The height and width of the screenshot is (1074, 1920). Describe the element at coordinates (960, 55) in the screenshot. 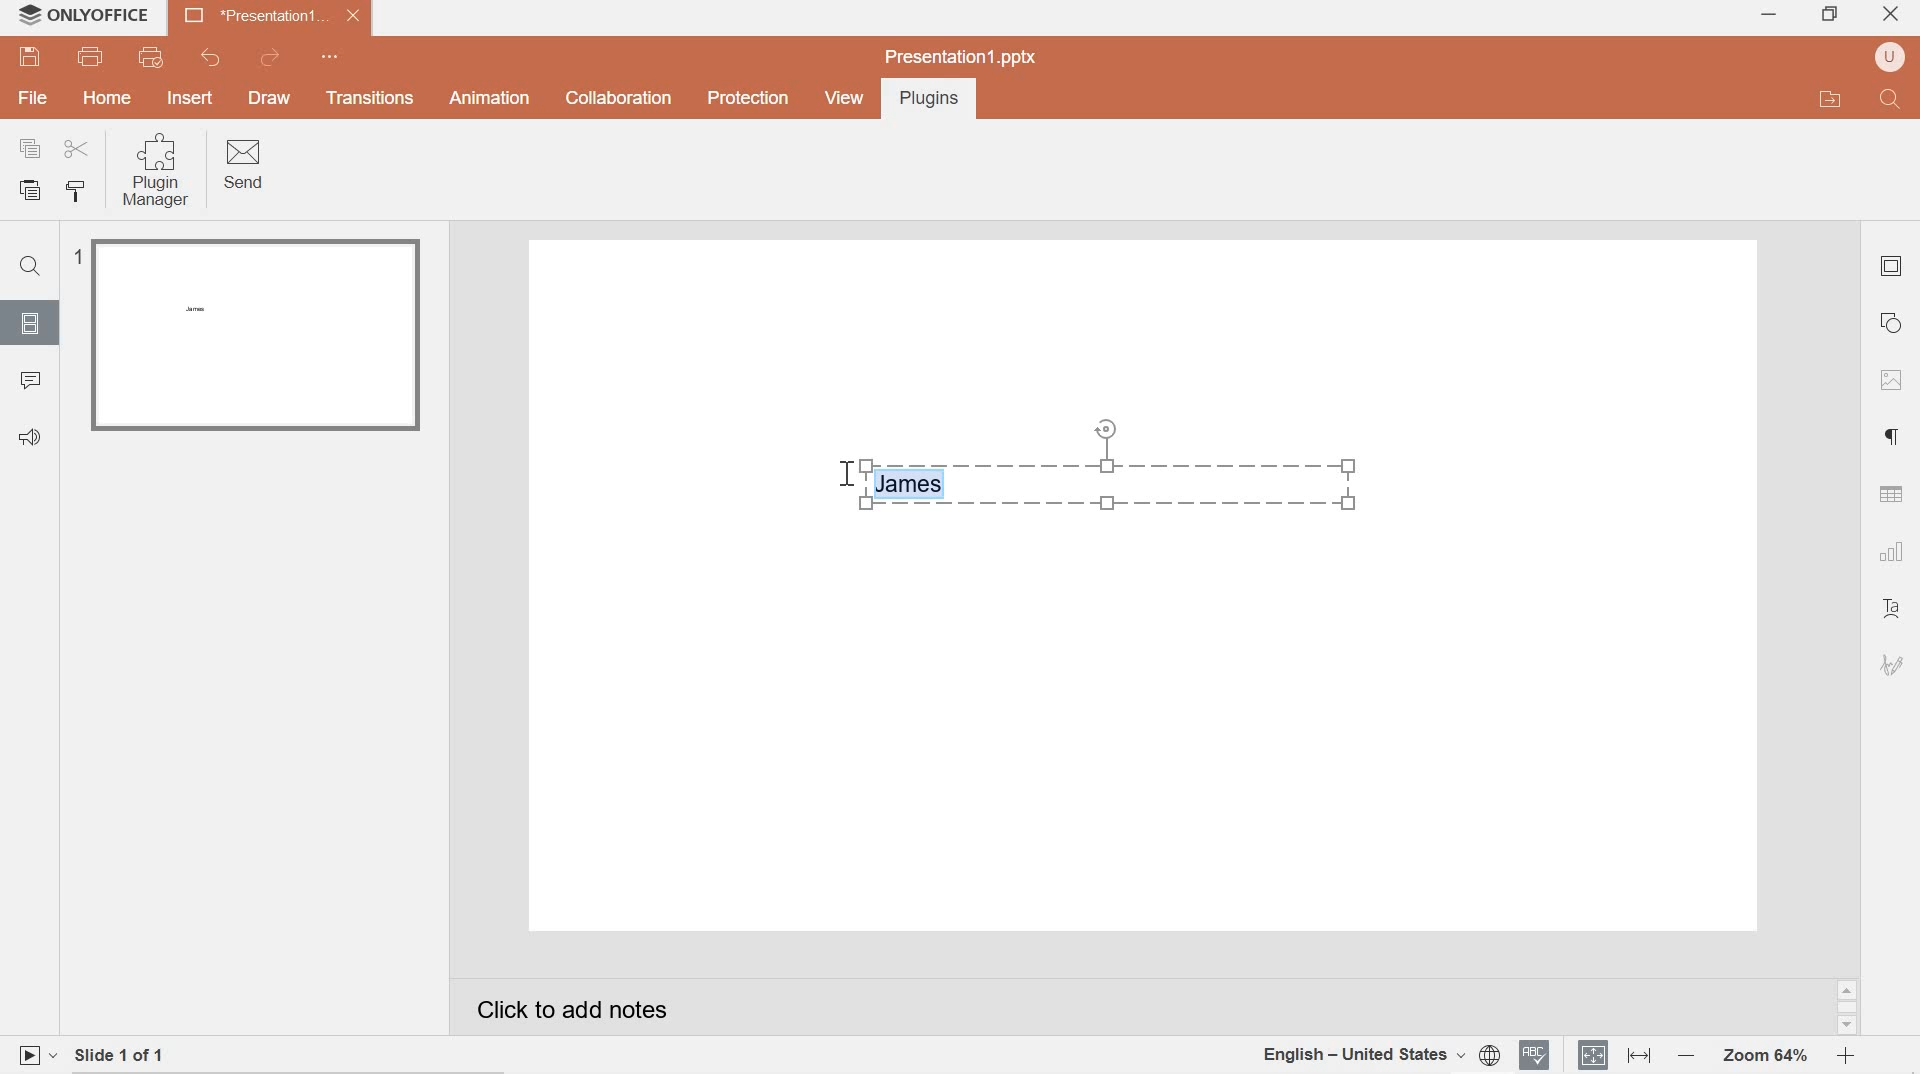

I see `presentation1.pptx` at that location.